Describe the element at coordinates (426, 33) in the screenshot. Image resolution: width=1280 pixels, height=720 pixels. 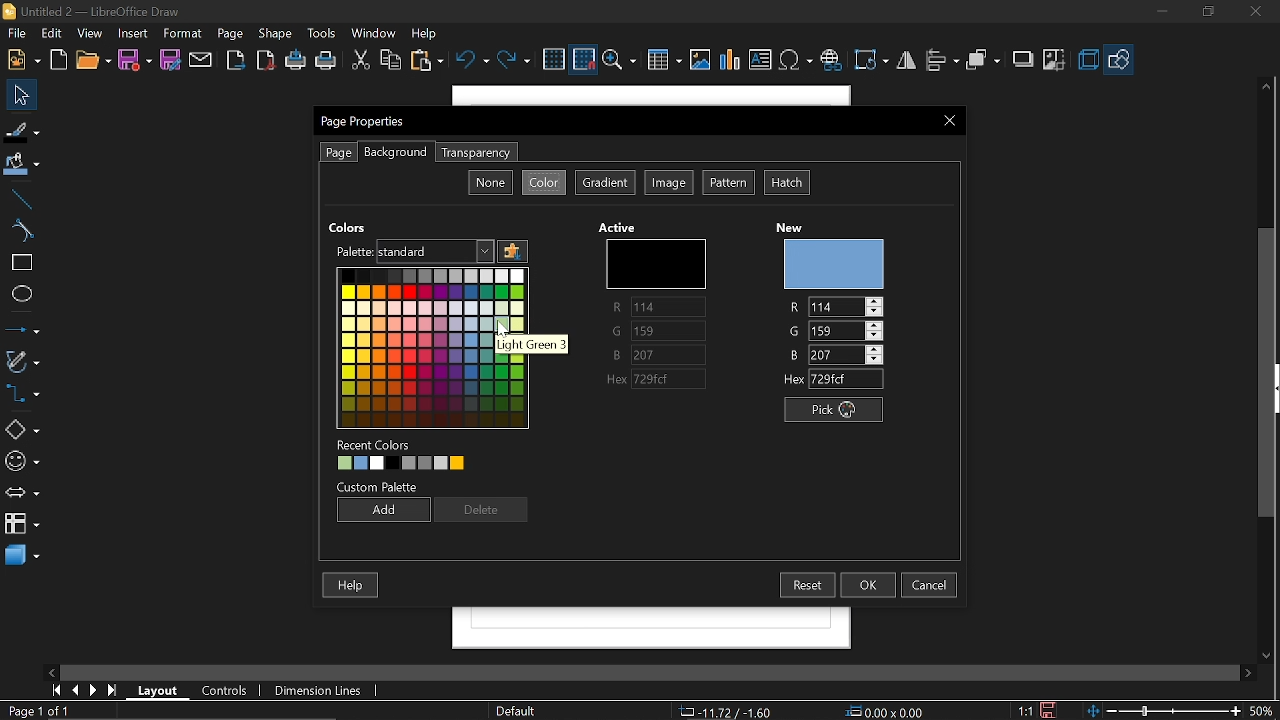
I see `Help` at that location.